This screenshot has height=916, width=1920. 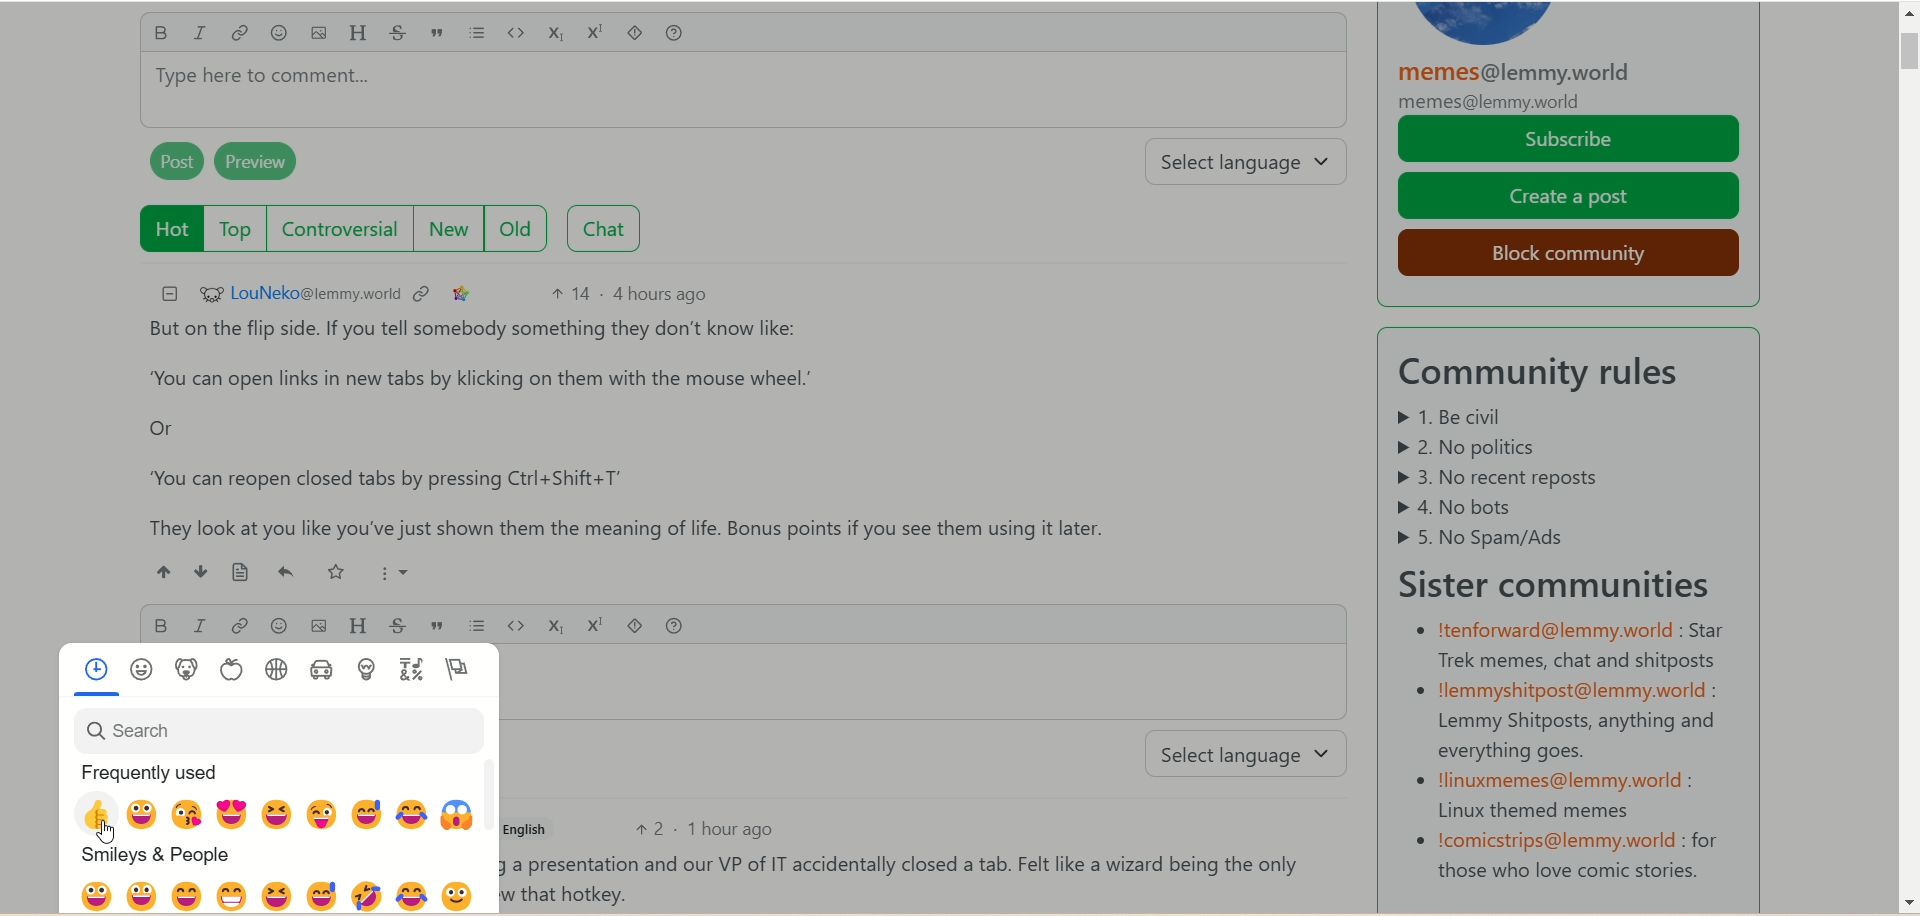 What do you see at coordinates (281, 779) in the screenshot?
I see `emojis ` at bounding box center [281, 779].